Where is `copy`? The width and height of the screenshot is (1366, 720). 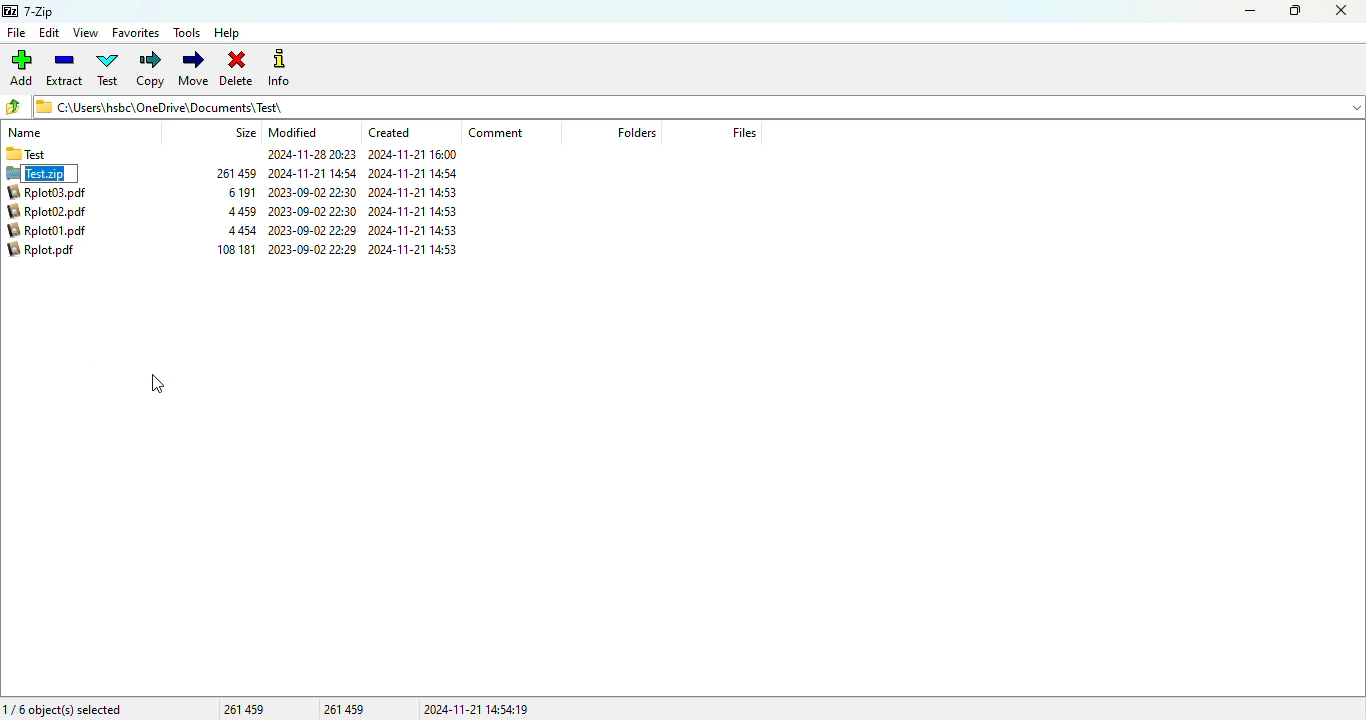
copy is located at coordinates (150, 69).